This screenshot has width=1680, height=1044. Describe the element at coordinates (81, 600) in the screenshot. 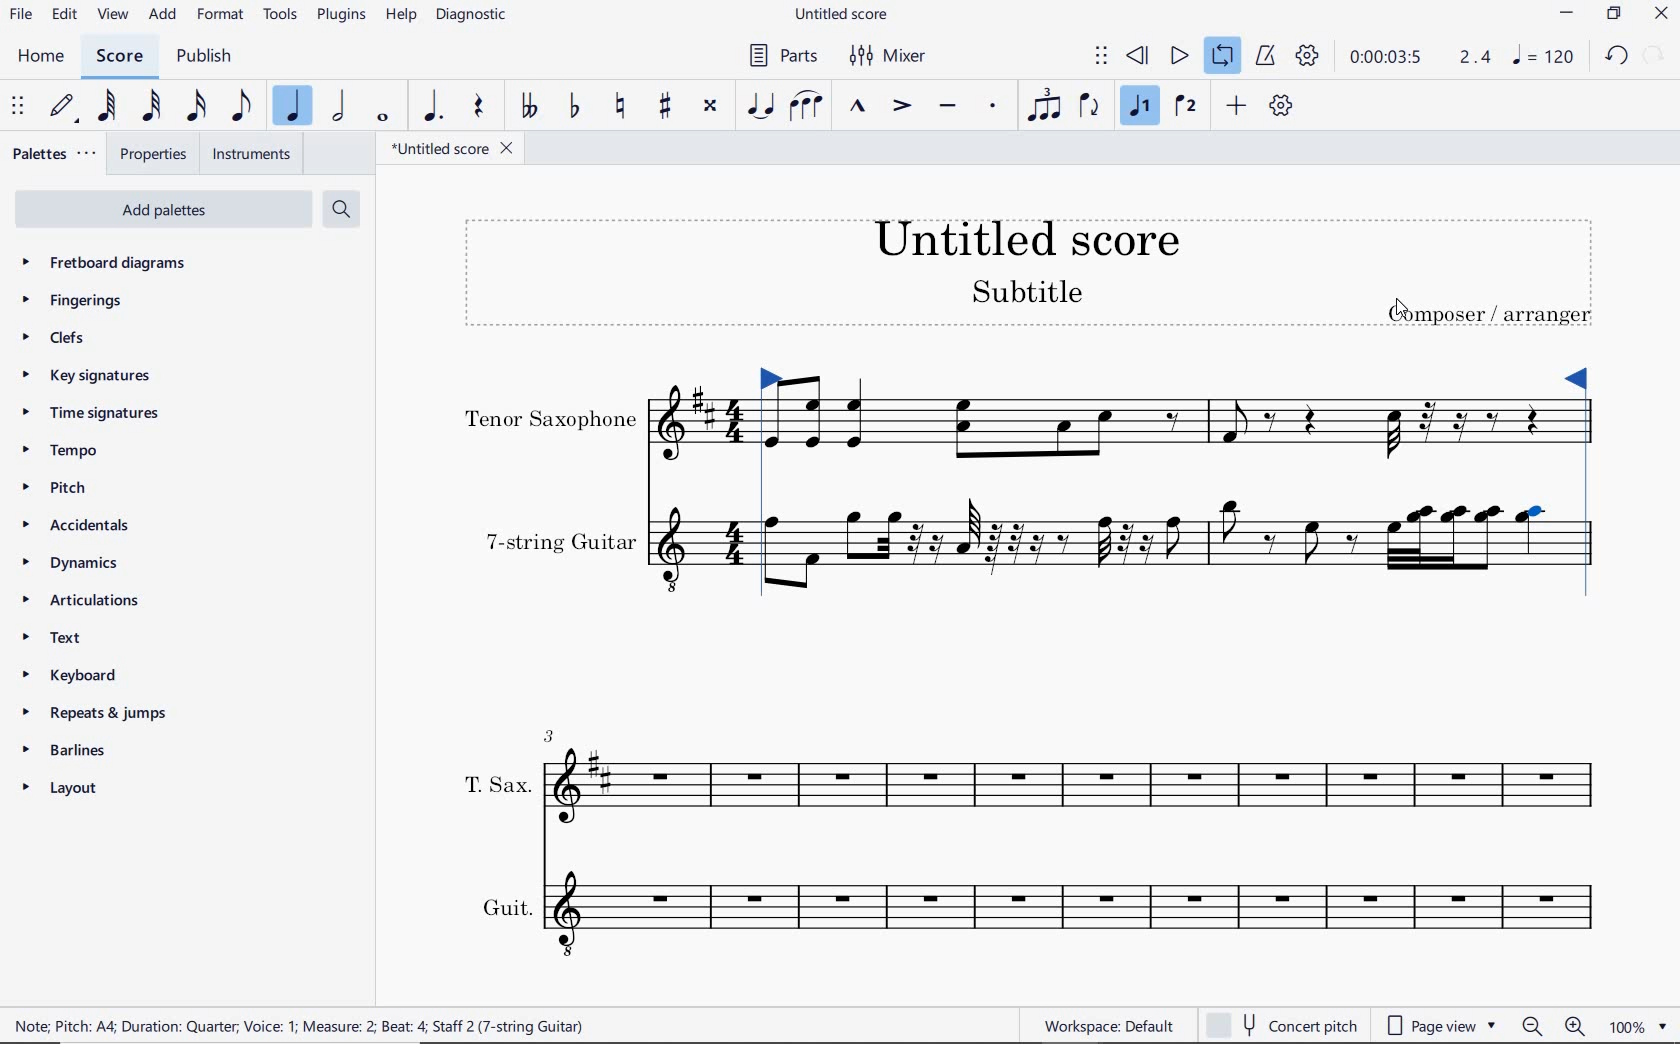

I see `ARTICULATIONS` at that location.